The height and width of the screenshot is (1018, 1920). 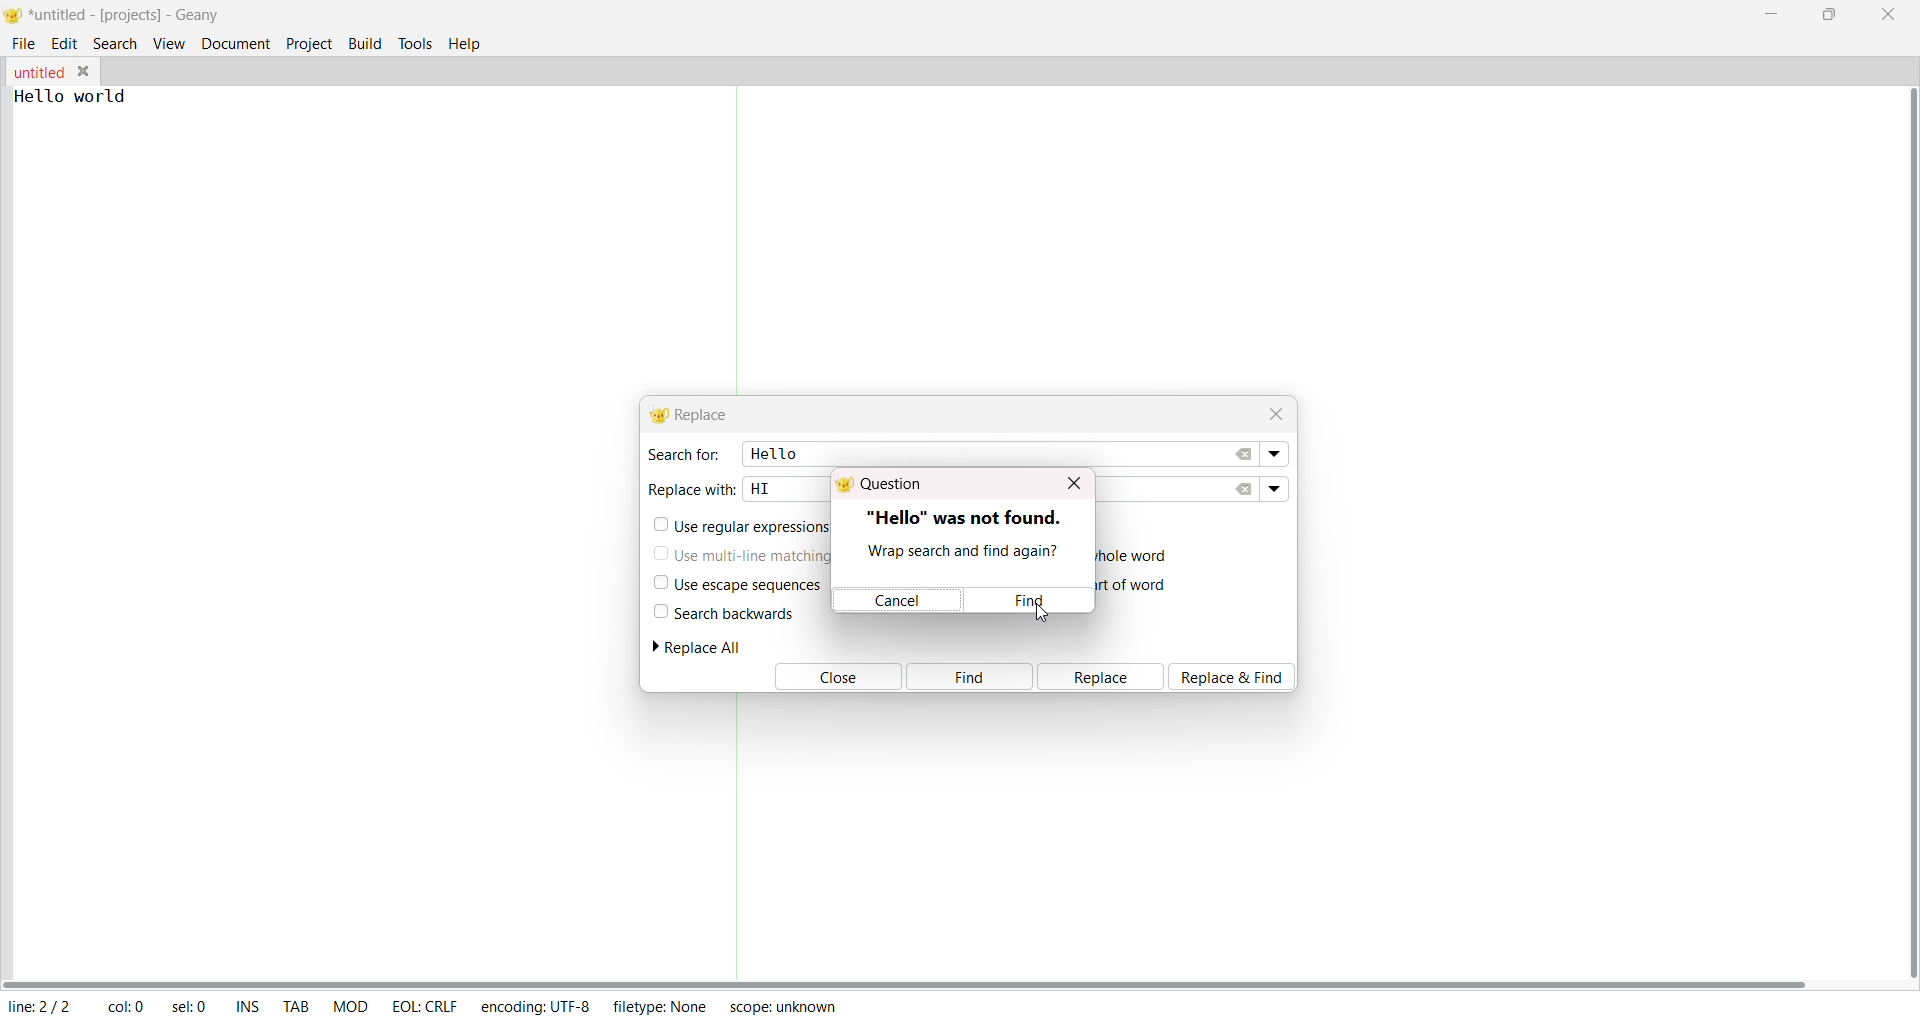 I want to click on replace with, so click(x=692, y=487).